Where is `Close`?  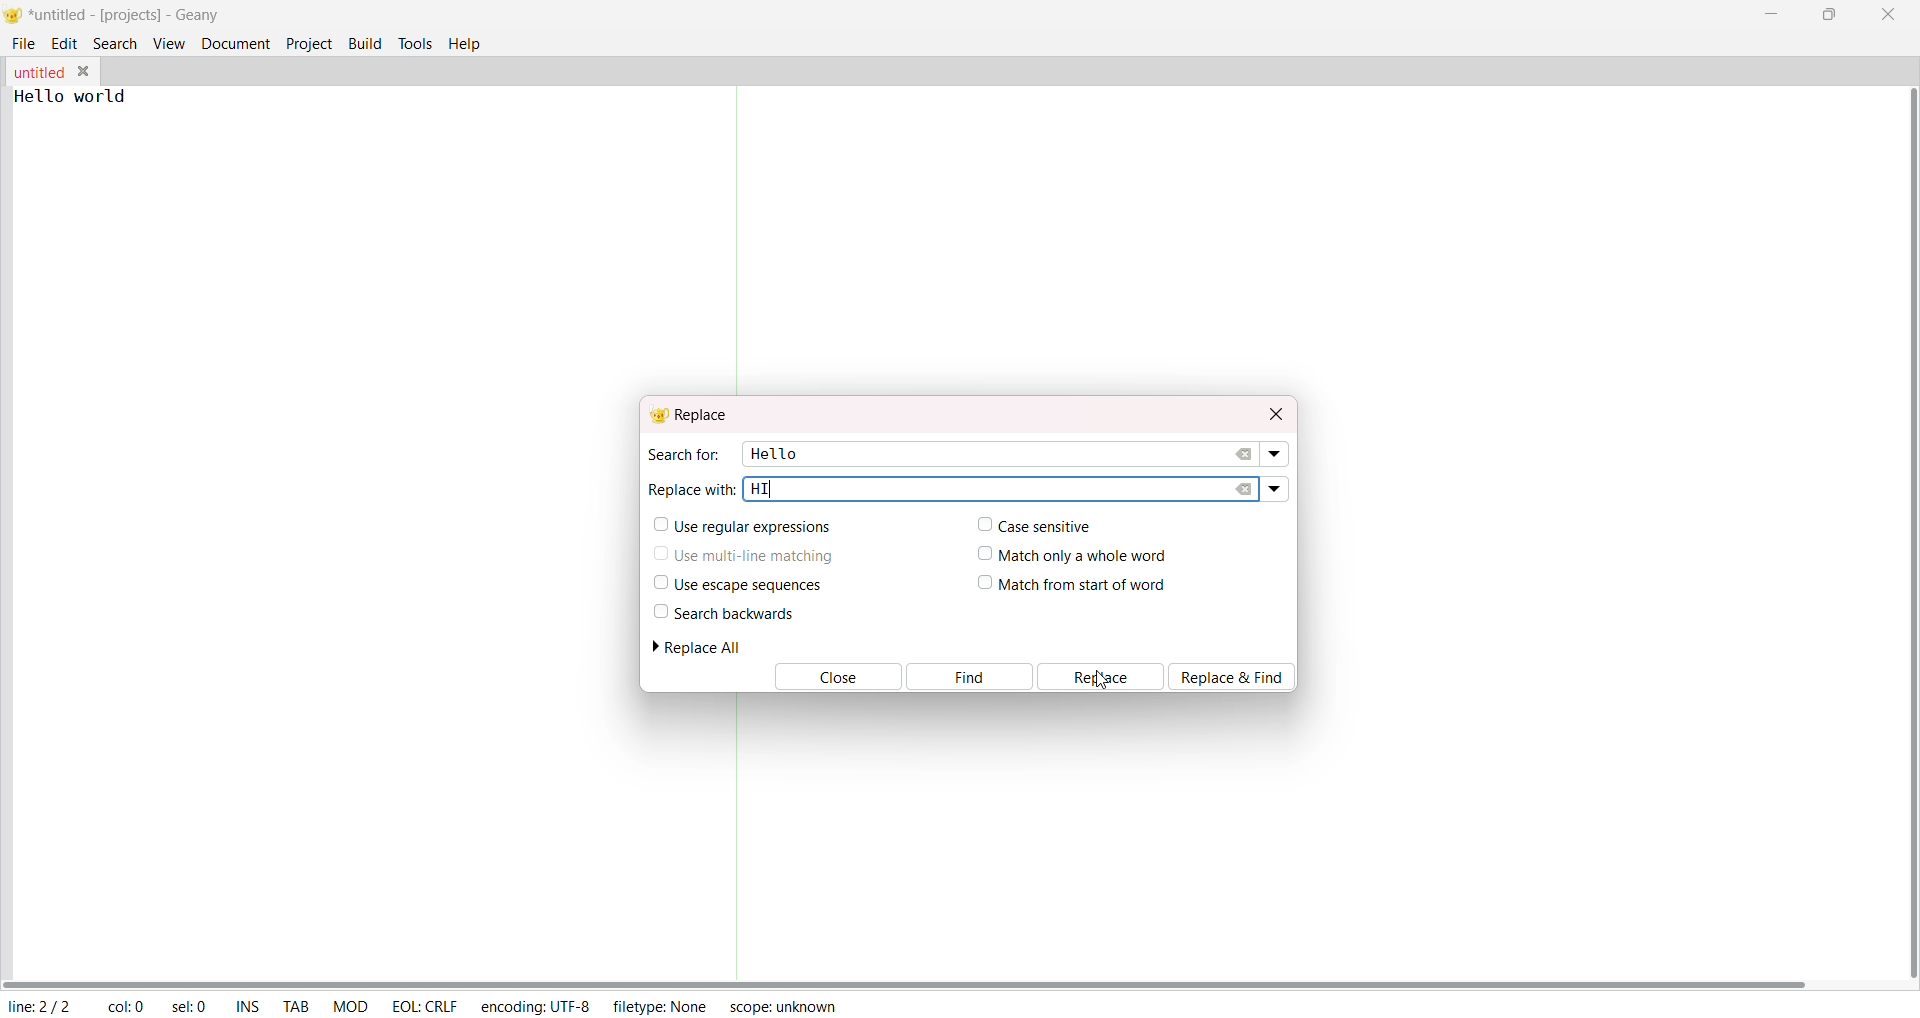 Close is located at coordinates (835, 678).